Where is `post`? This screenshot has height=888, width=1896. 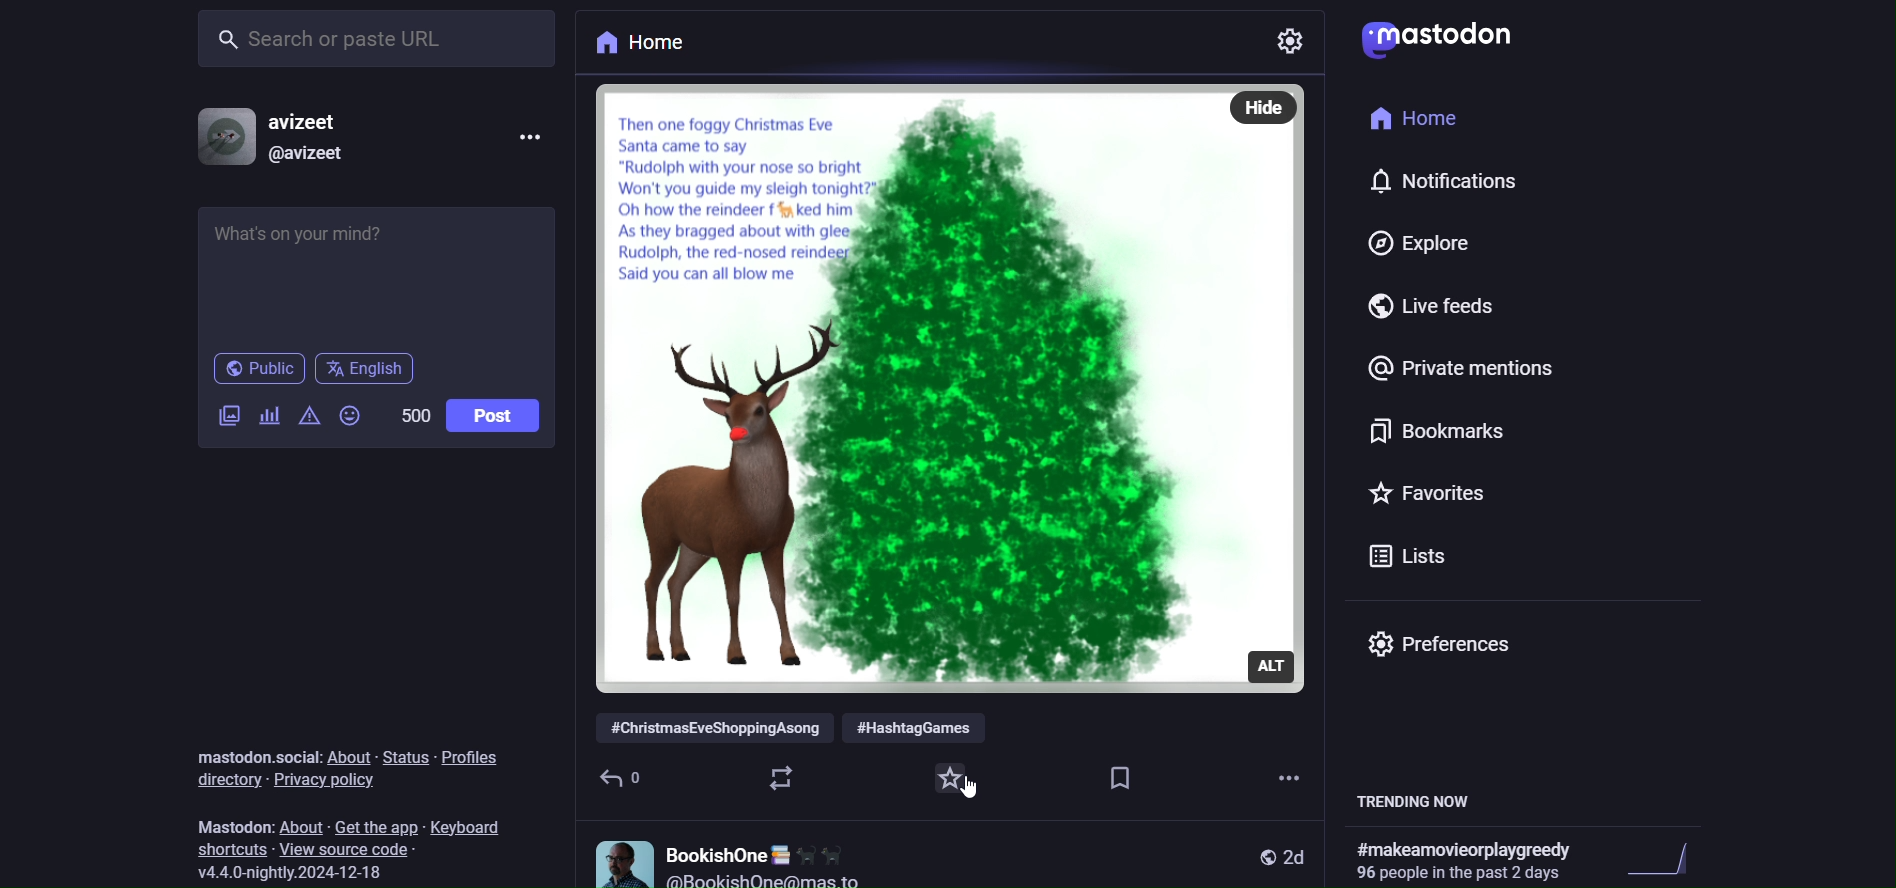
post is located at coordinates (496, 414).